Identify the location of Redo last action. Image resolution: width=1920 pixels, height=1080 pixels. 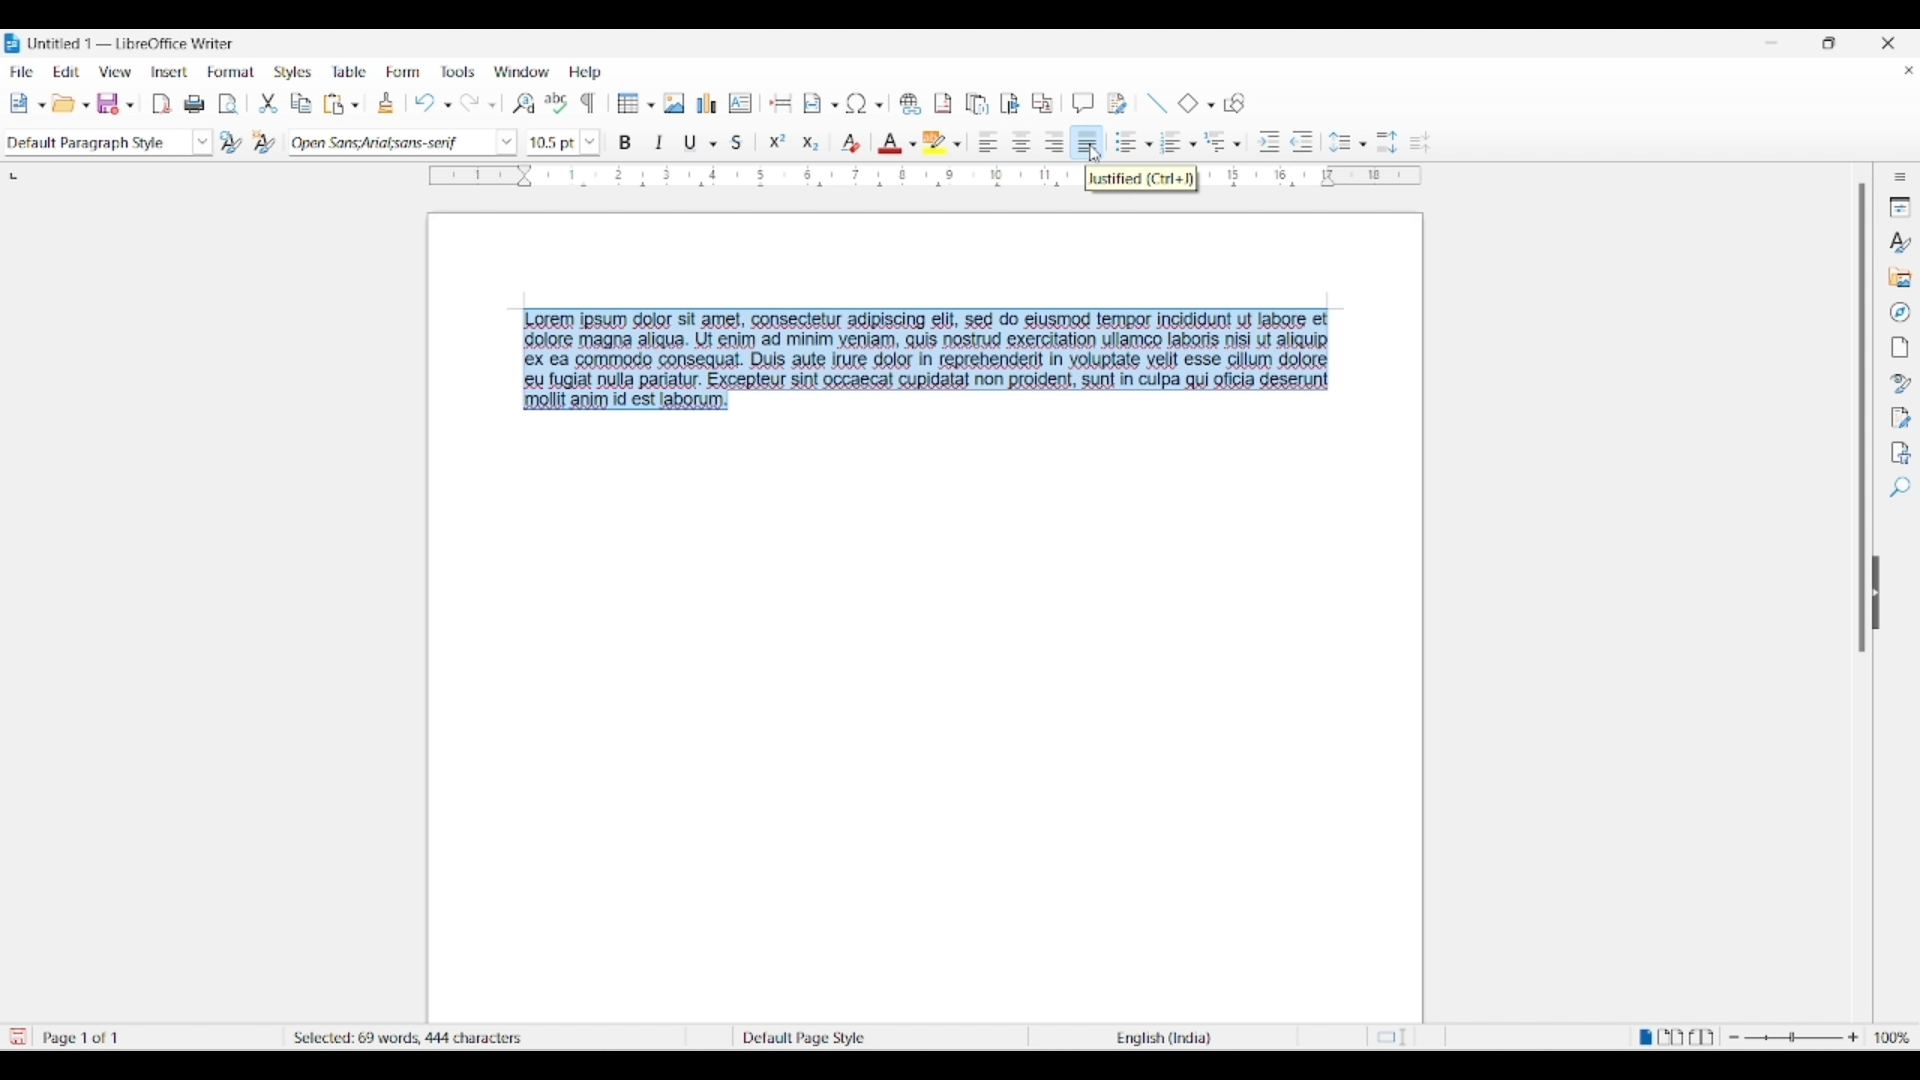
(469, 103).